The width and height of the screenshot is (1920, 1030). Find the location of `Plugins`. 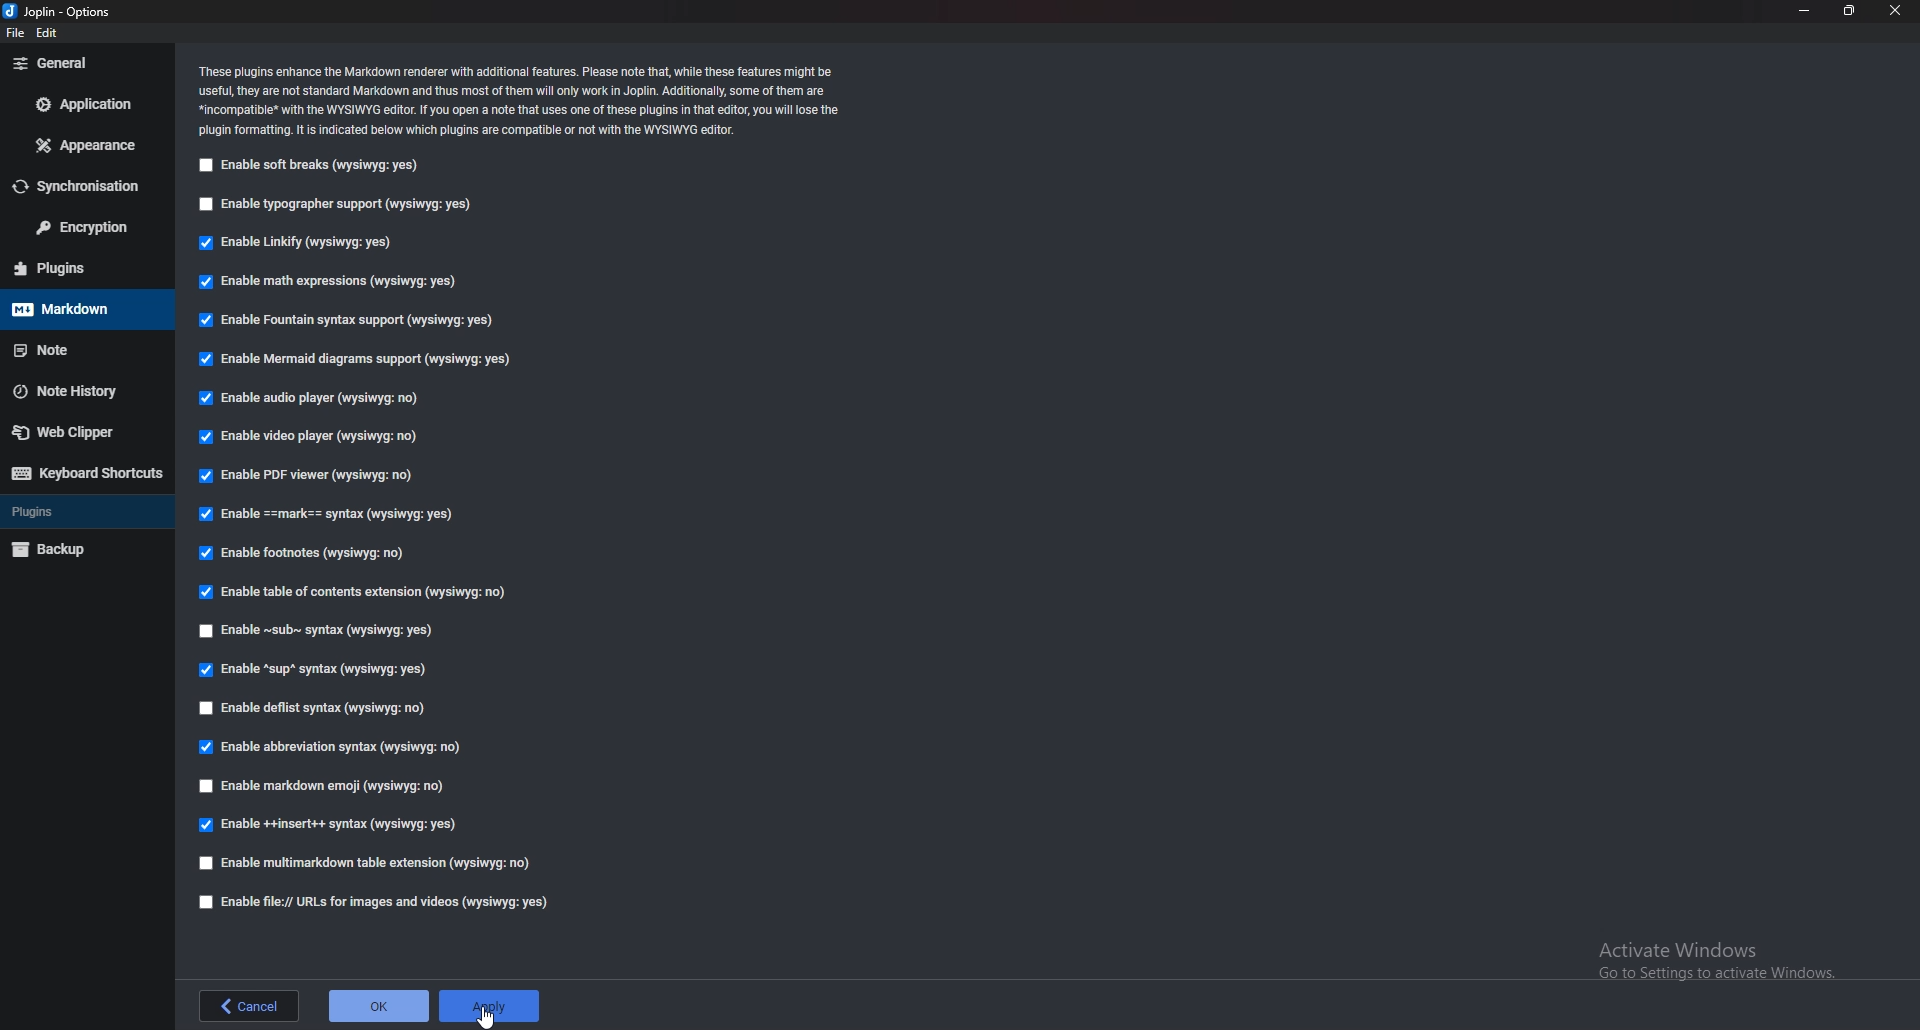

Plugins is located at coordinates (78, 266).